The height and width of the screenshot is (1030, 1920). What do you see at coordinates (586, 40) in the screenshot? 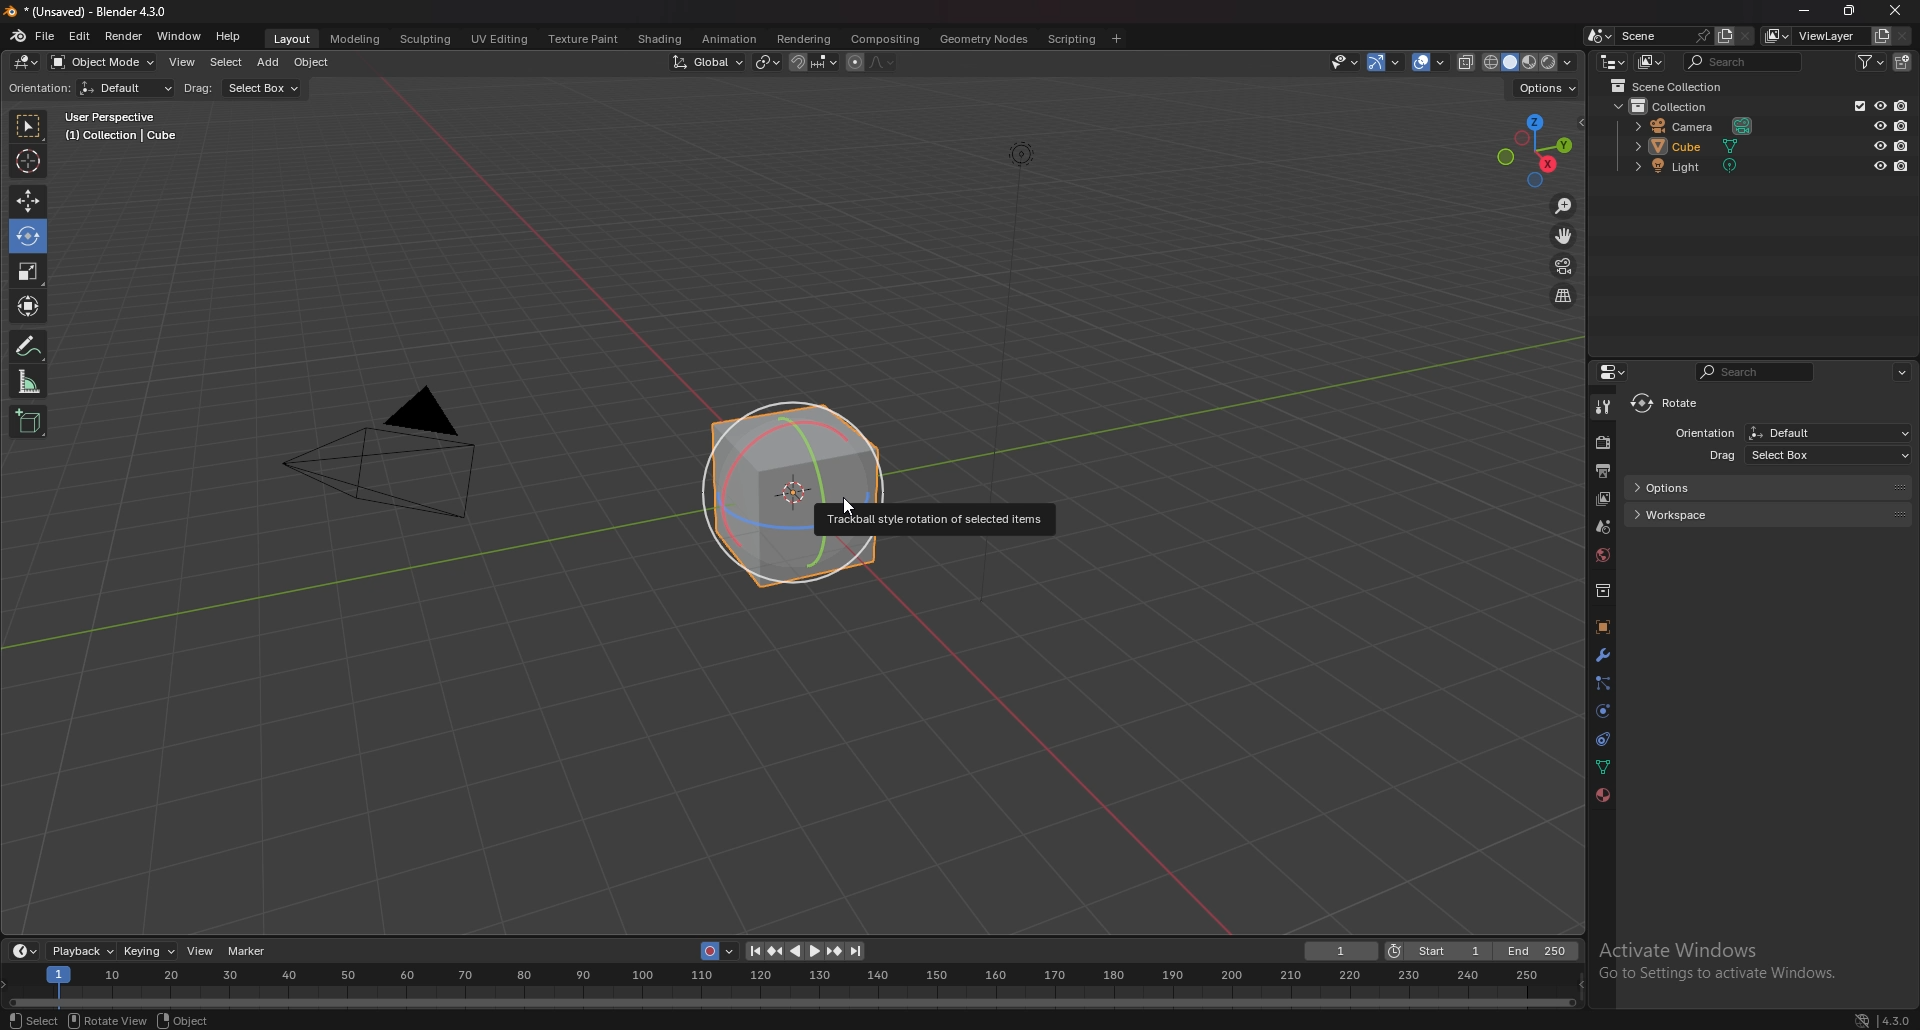
I see `texture paint` at bounding box center [586, 40].